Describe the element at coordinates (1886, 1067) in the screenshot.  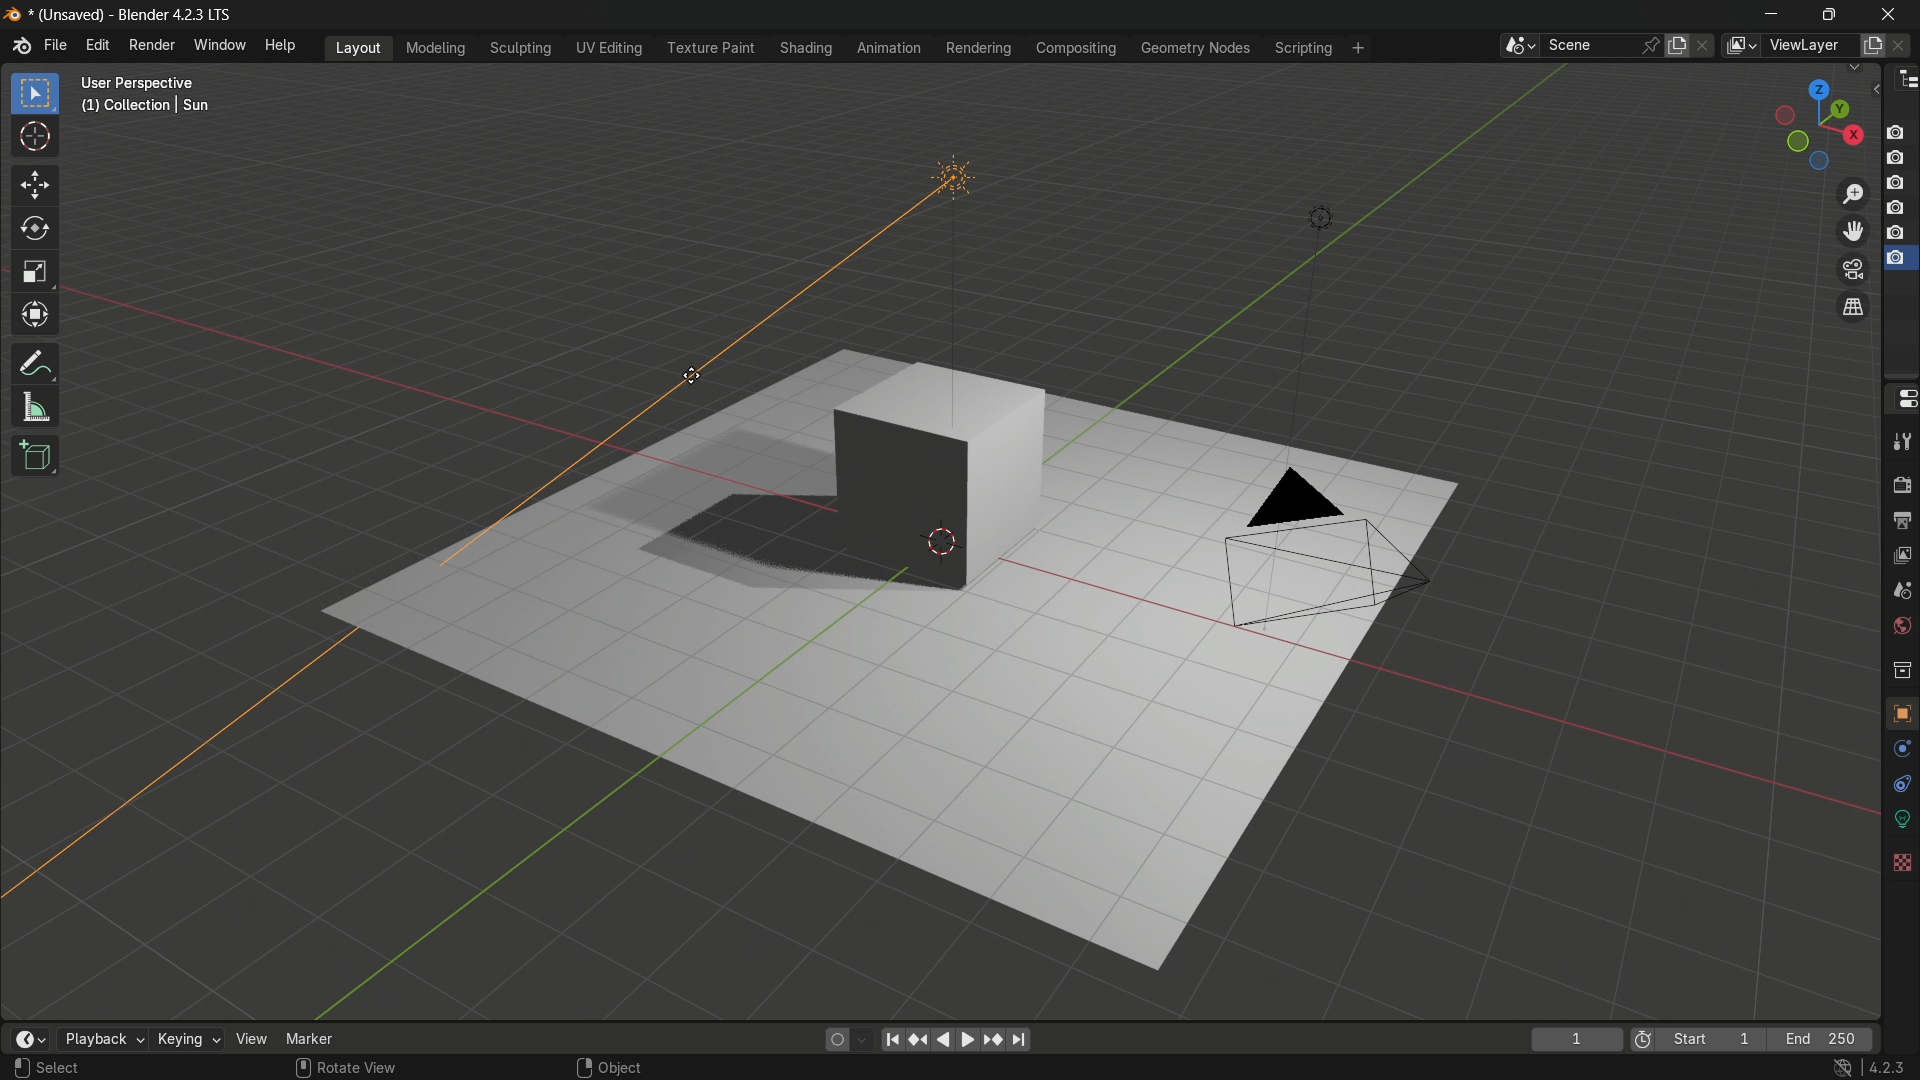
I see `4.2.3` at that location.